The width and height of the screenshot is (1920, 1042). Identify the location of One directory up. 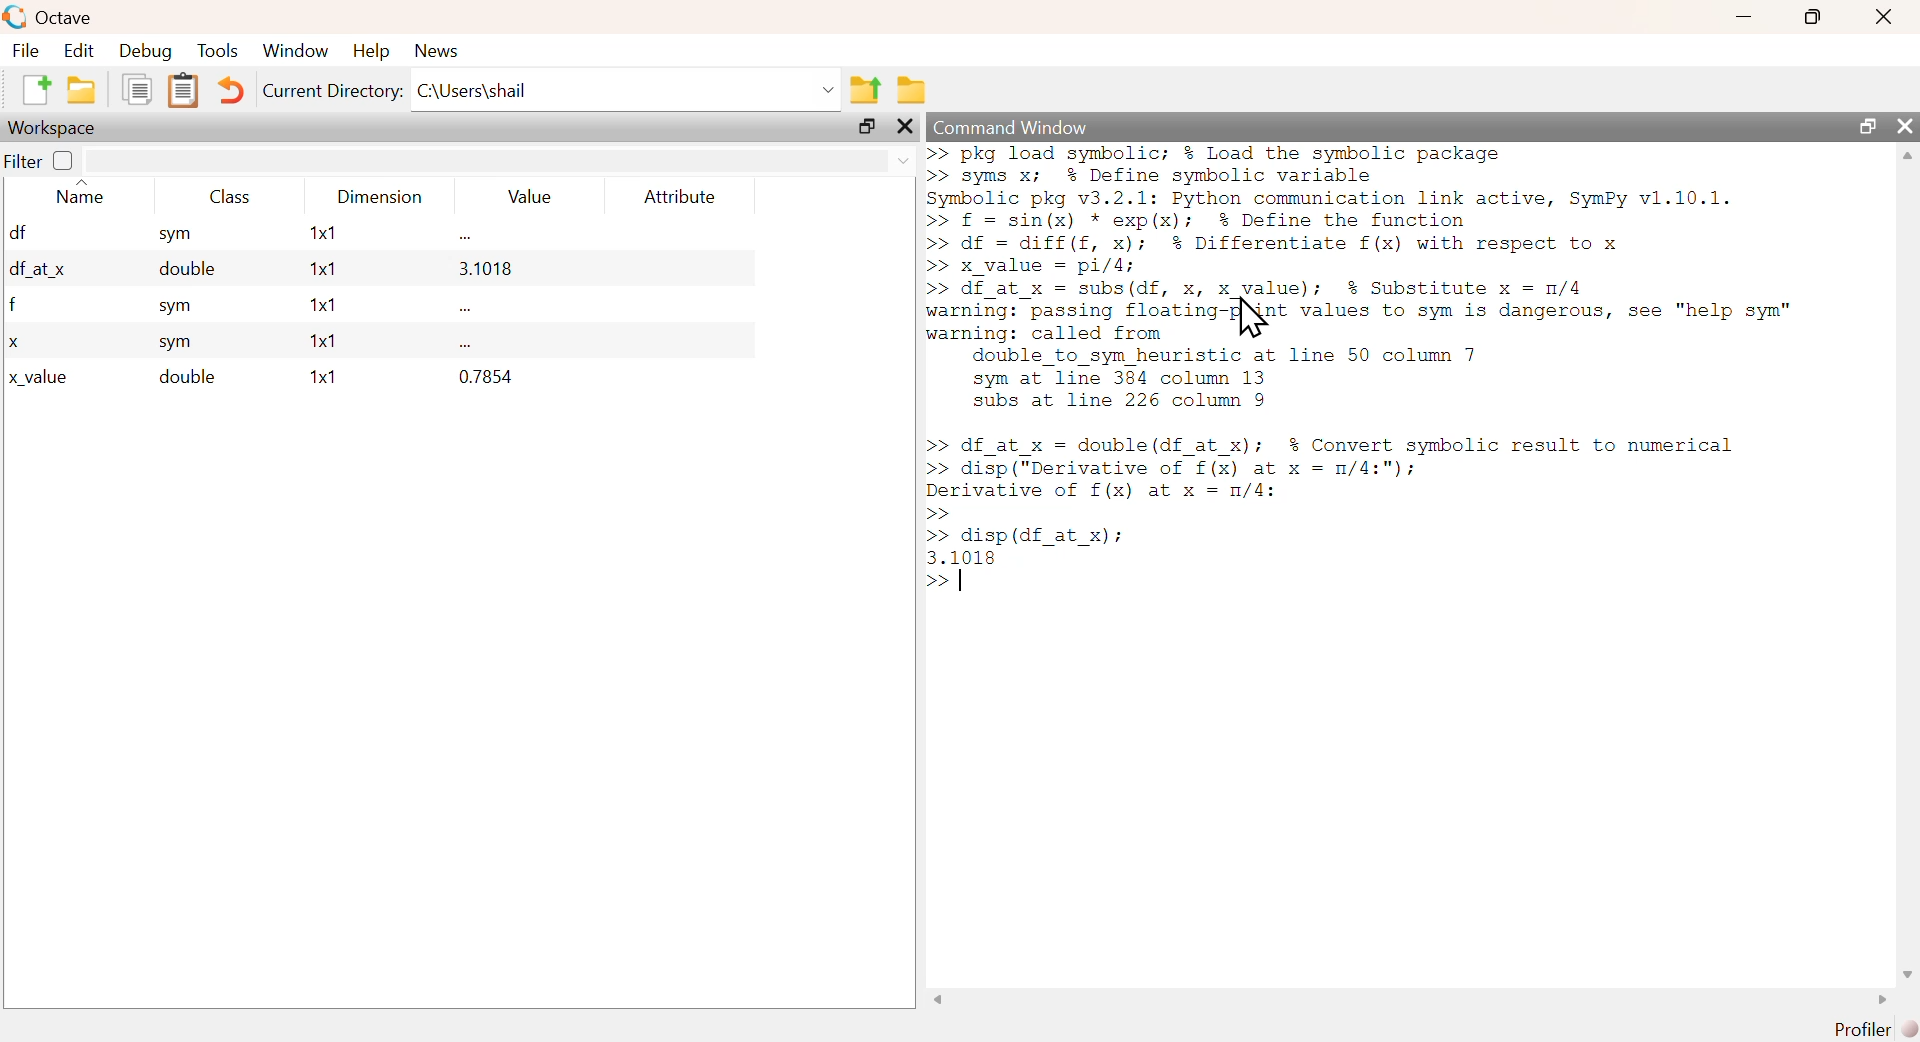
(866, 85).